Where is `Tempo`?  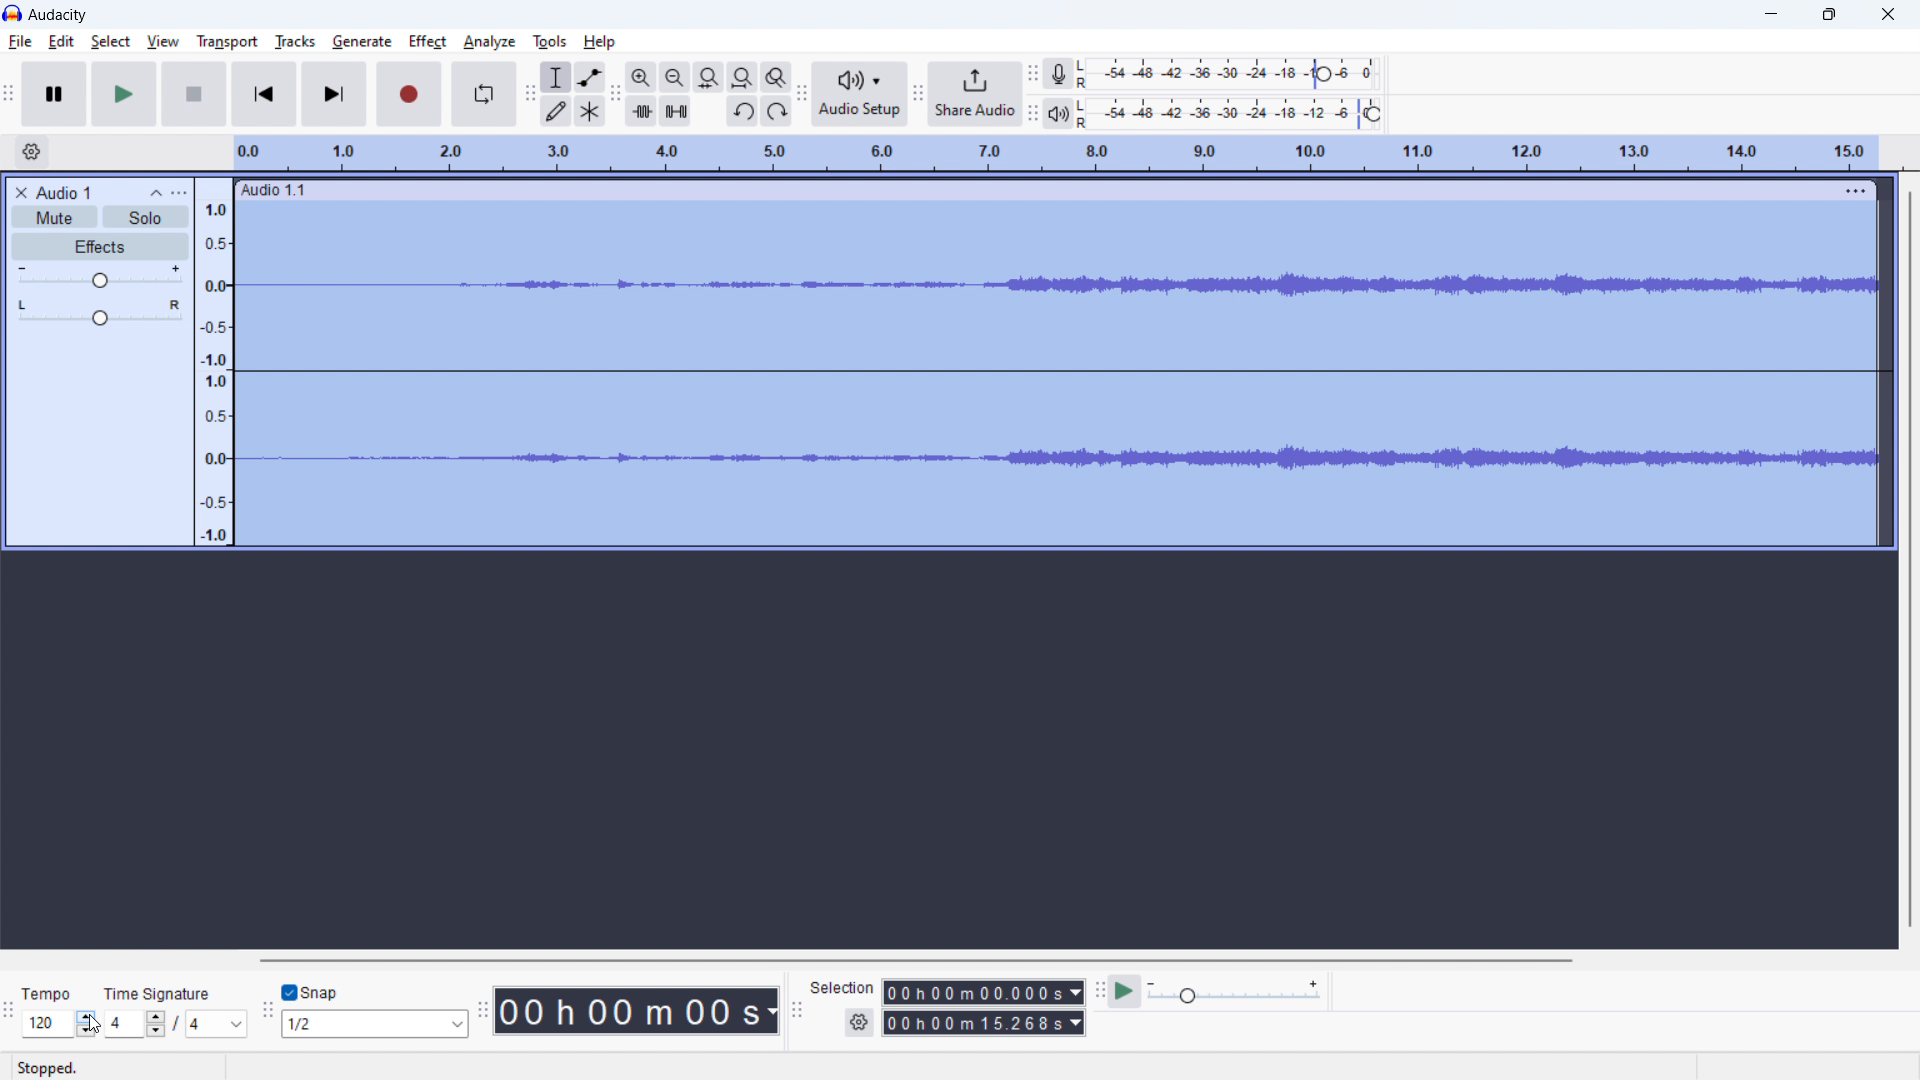
Tempo is located at coordinates (48, 991).